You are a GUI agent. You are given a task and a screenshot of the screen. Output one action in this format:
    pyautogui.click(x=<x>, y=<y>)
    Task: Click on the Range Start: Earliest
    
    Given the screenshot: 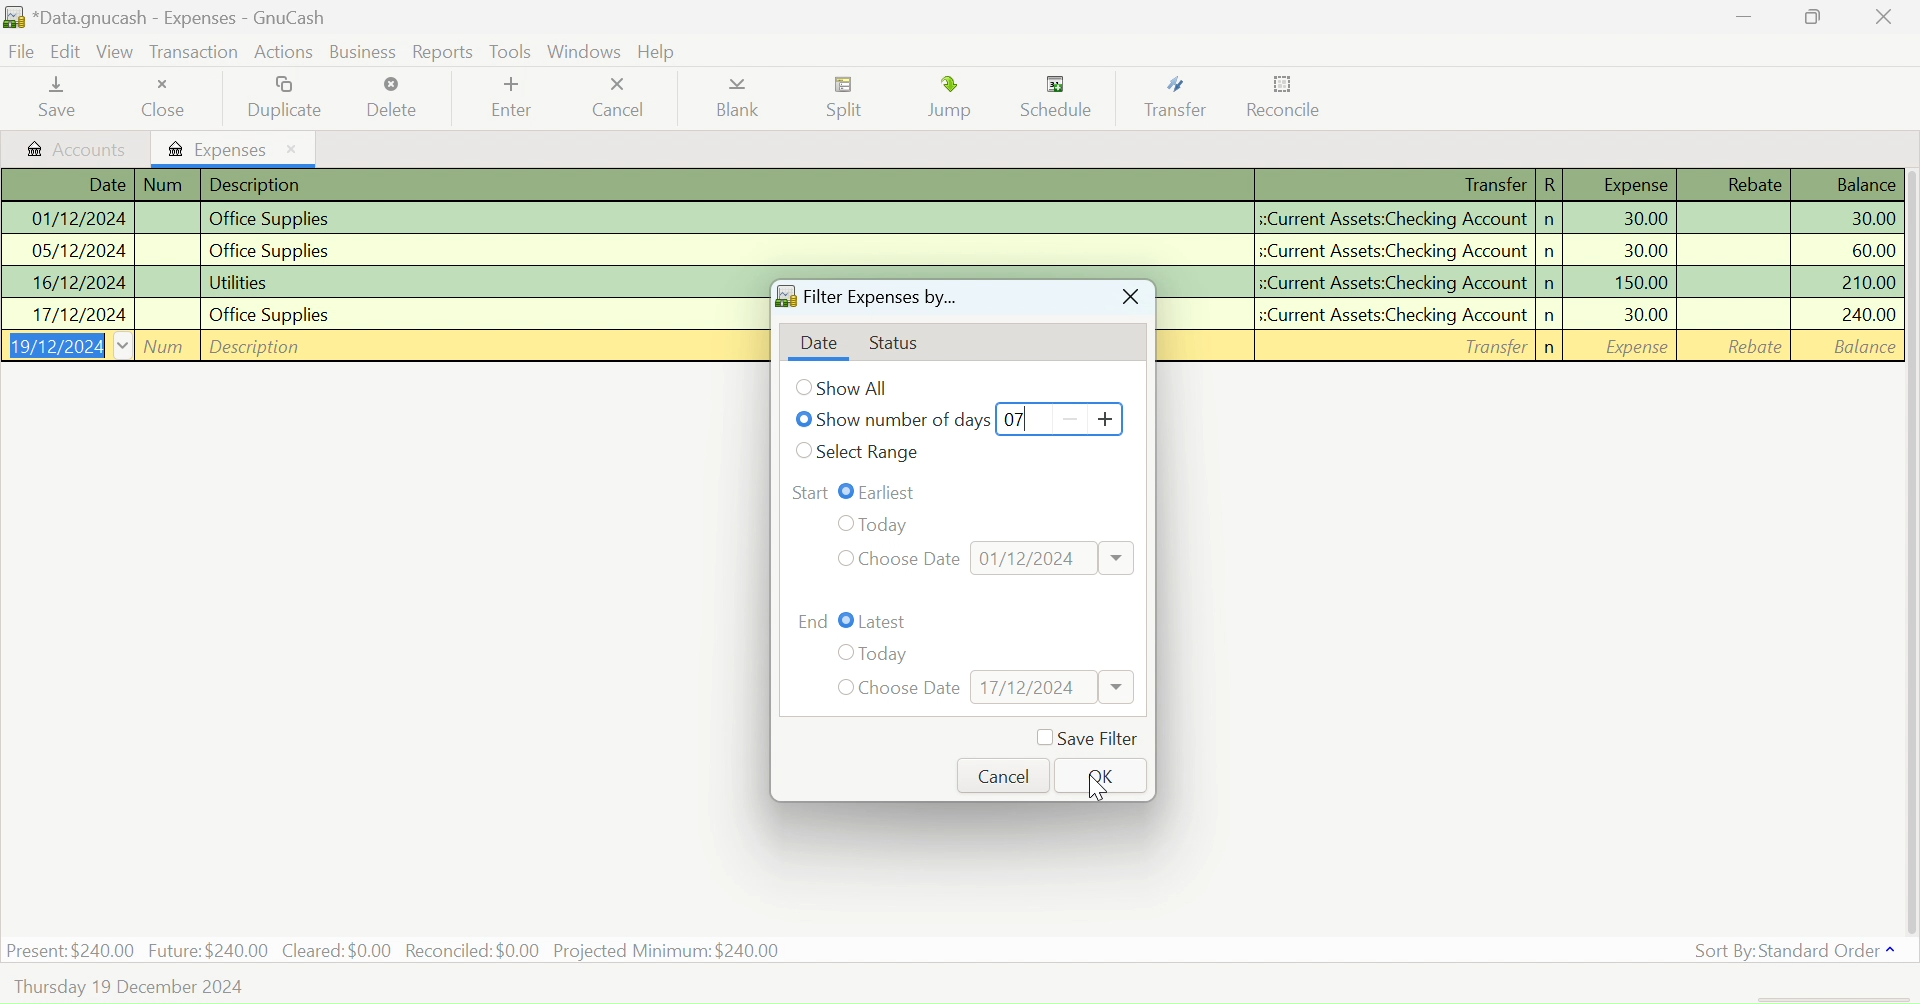 What is the action you would take?
    pyautogui.click(x=809, y=491)
    